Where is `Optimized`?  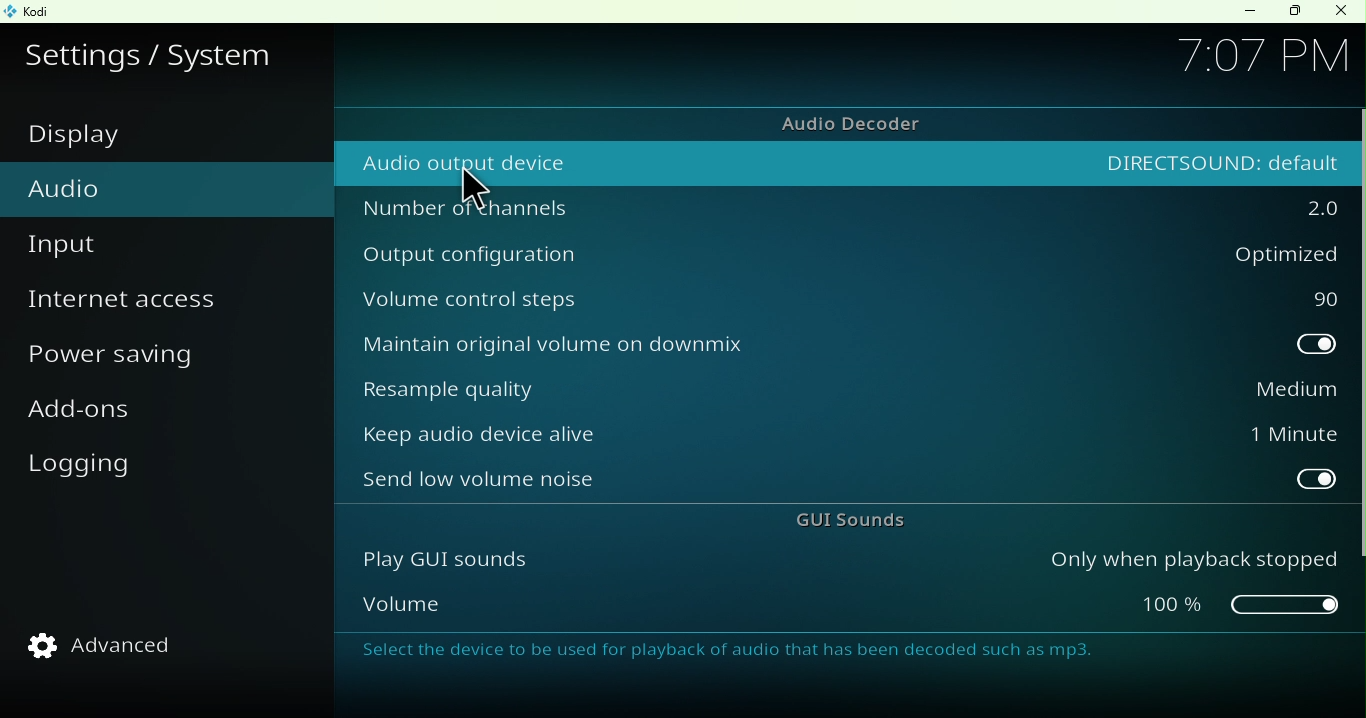
Optimized is located at coordinates (1220, 254).